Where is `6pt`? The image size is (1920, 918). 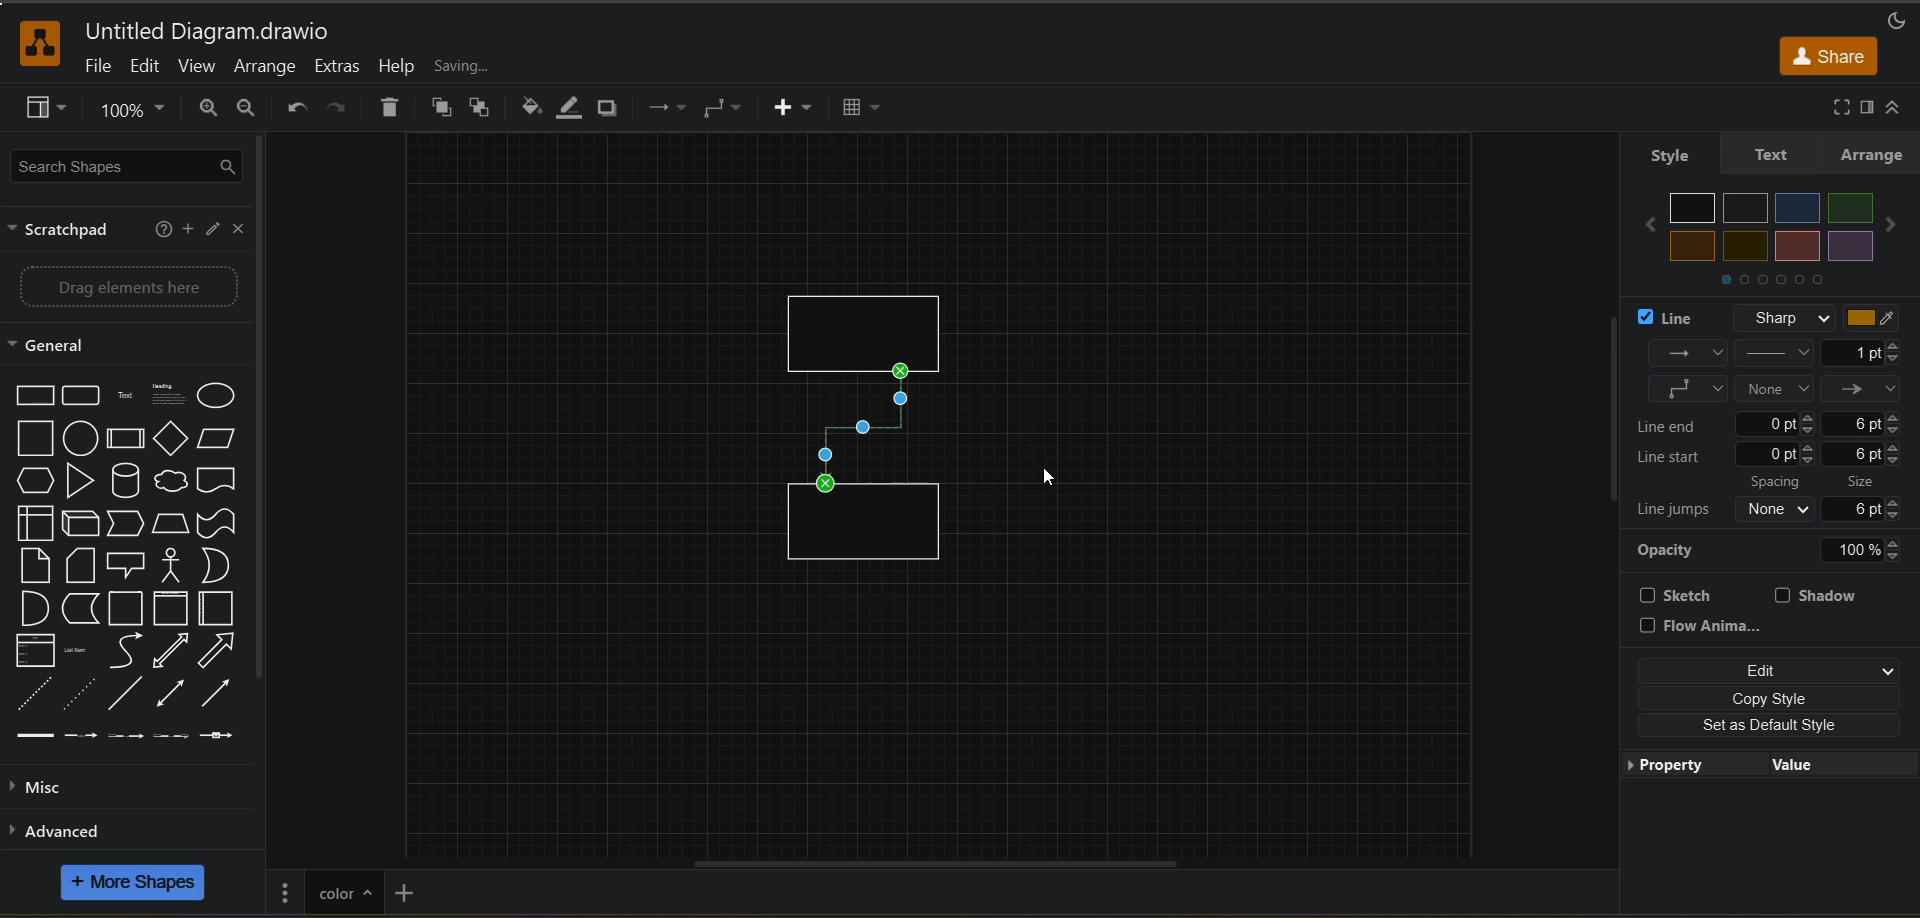 6pt is located at coordinates (1864, 454).